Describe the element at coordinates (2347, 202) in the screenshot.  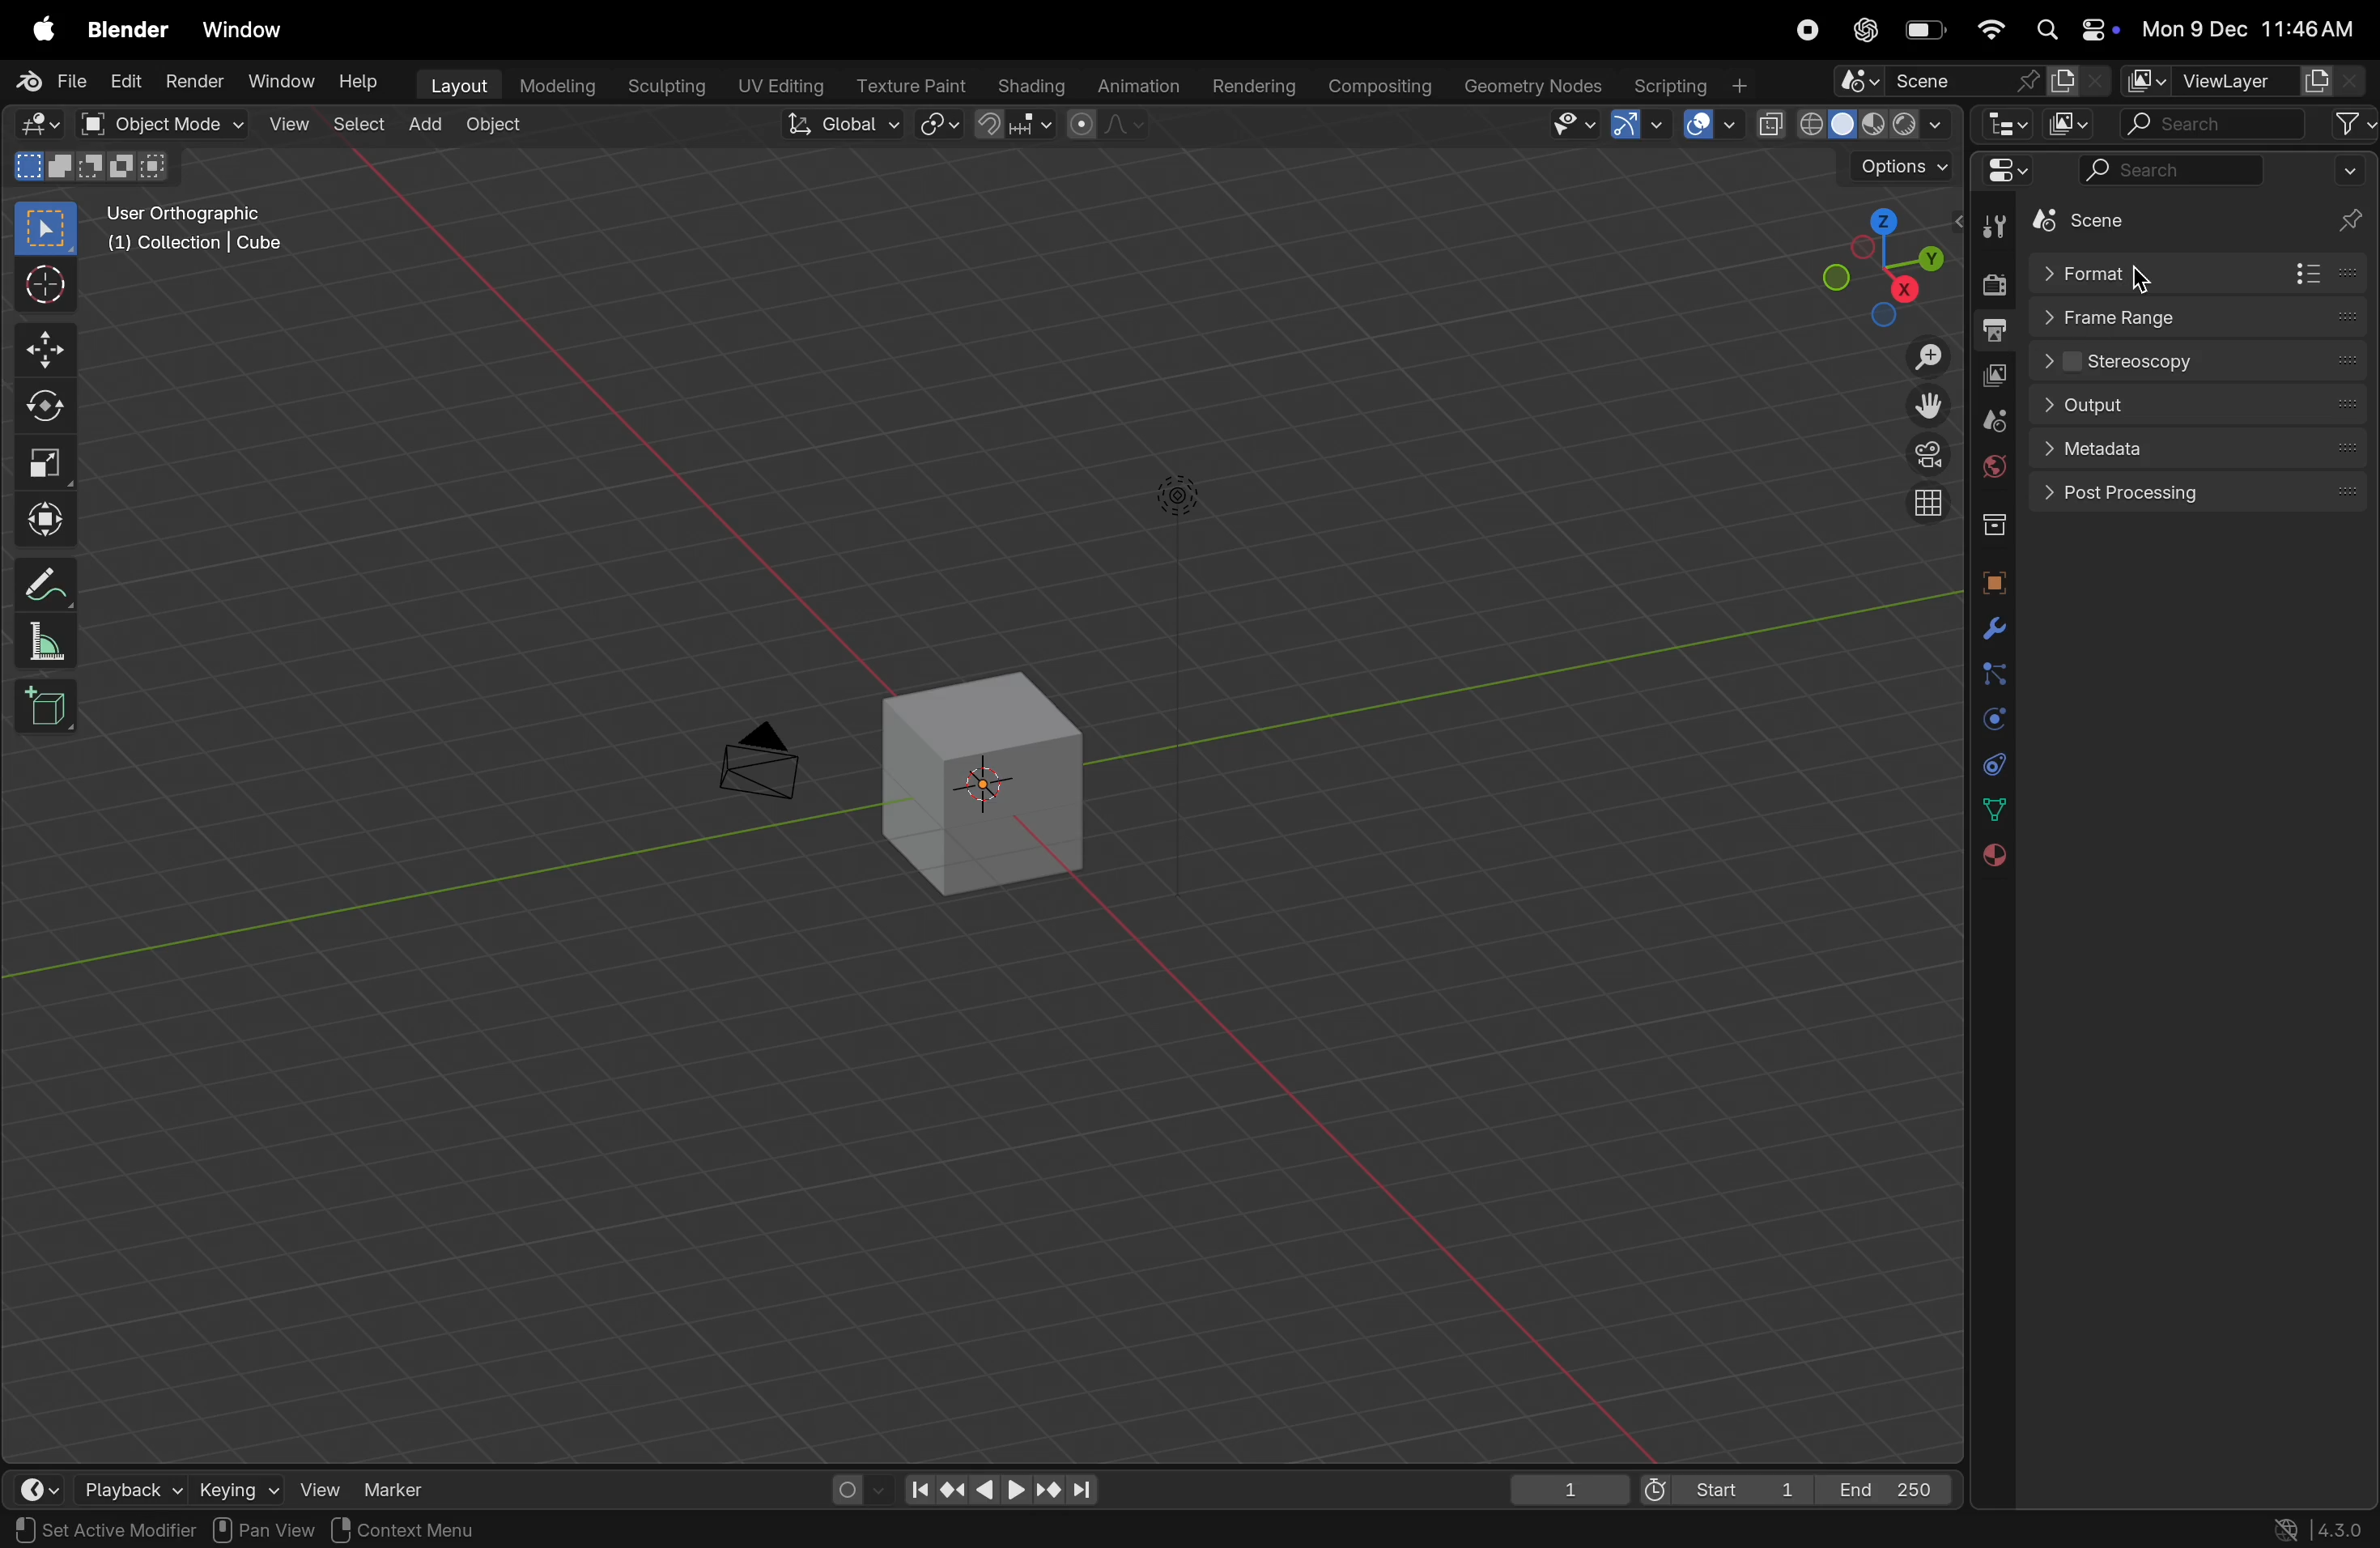
I see `pins` at that location.